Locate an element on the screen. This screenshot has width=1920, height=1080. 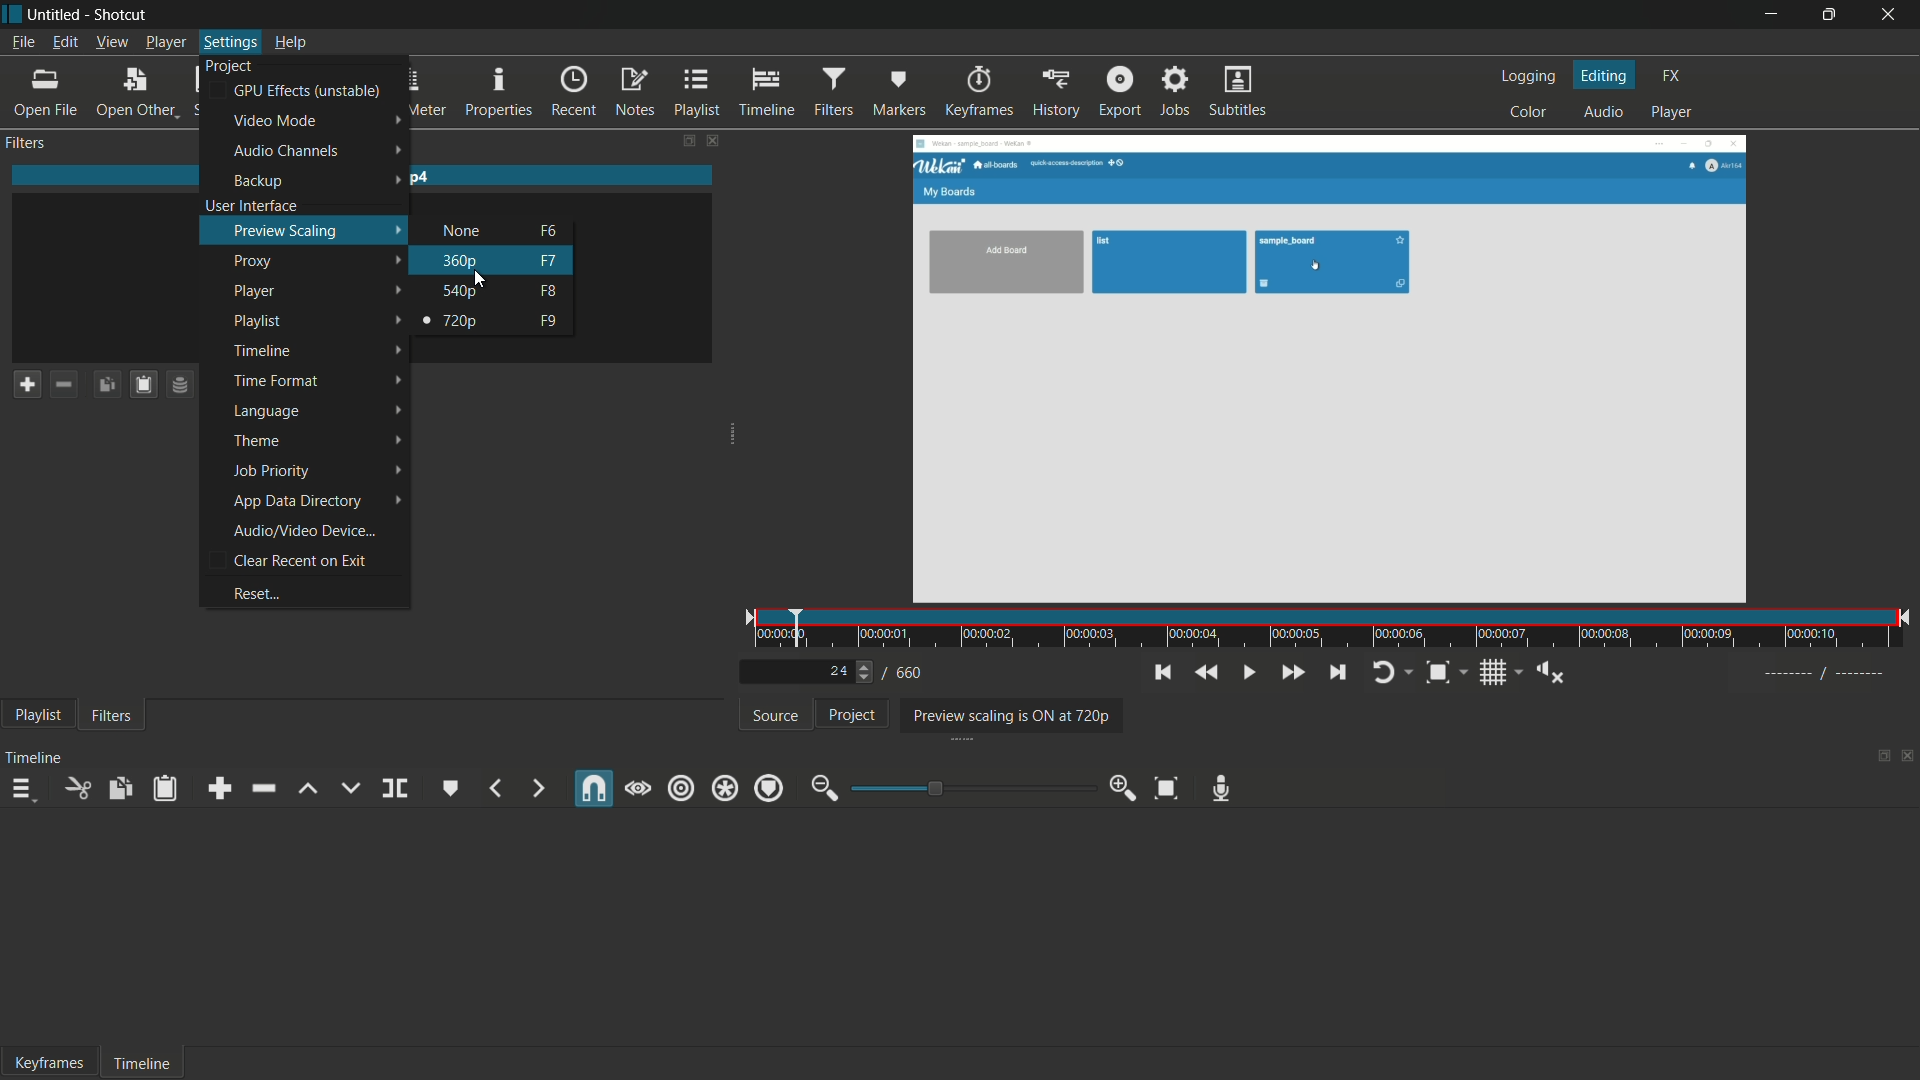
fx is located at coordinates (1671, 73).